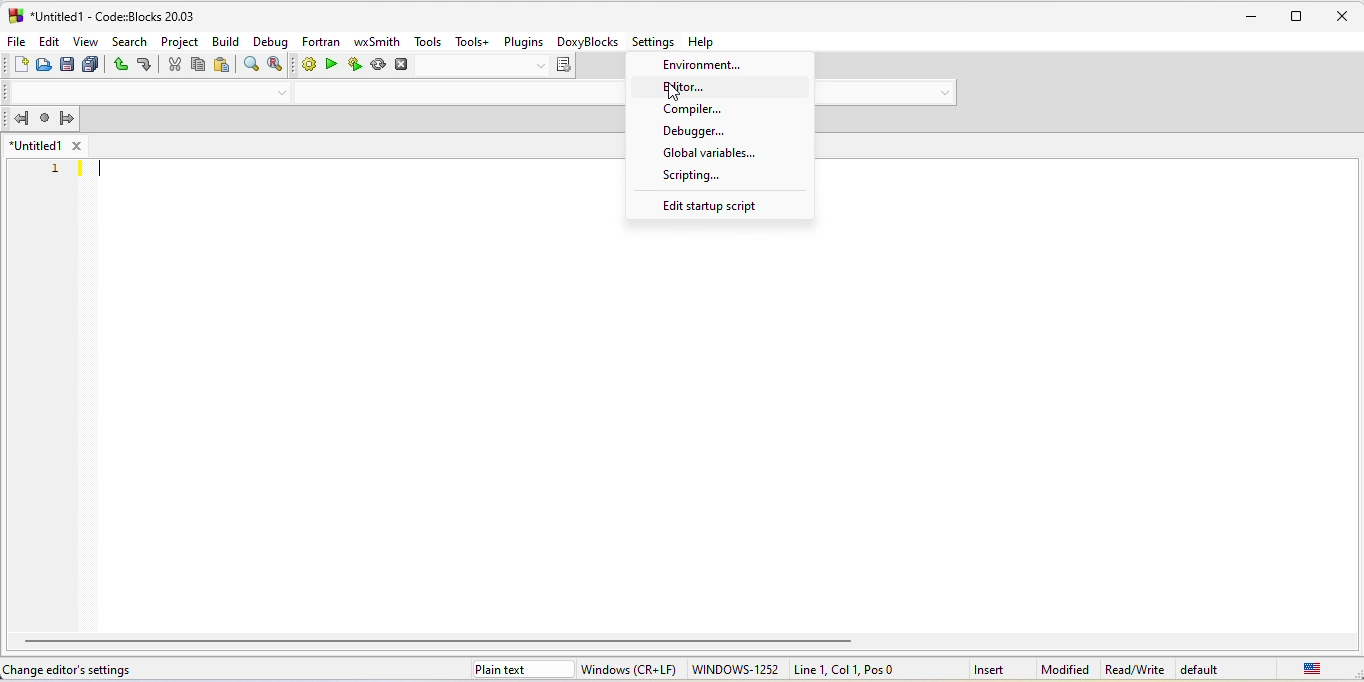  I want to click on scripting, so click(687, 175).